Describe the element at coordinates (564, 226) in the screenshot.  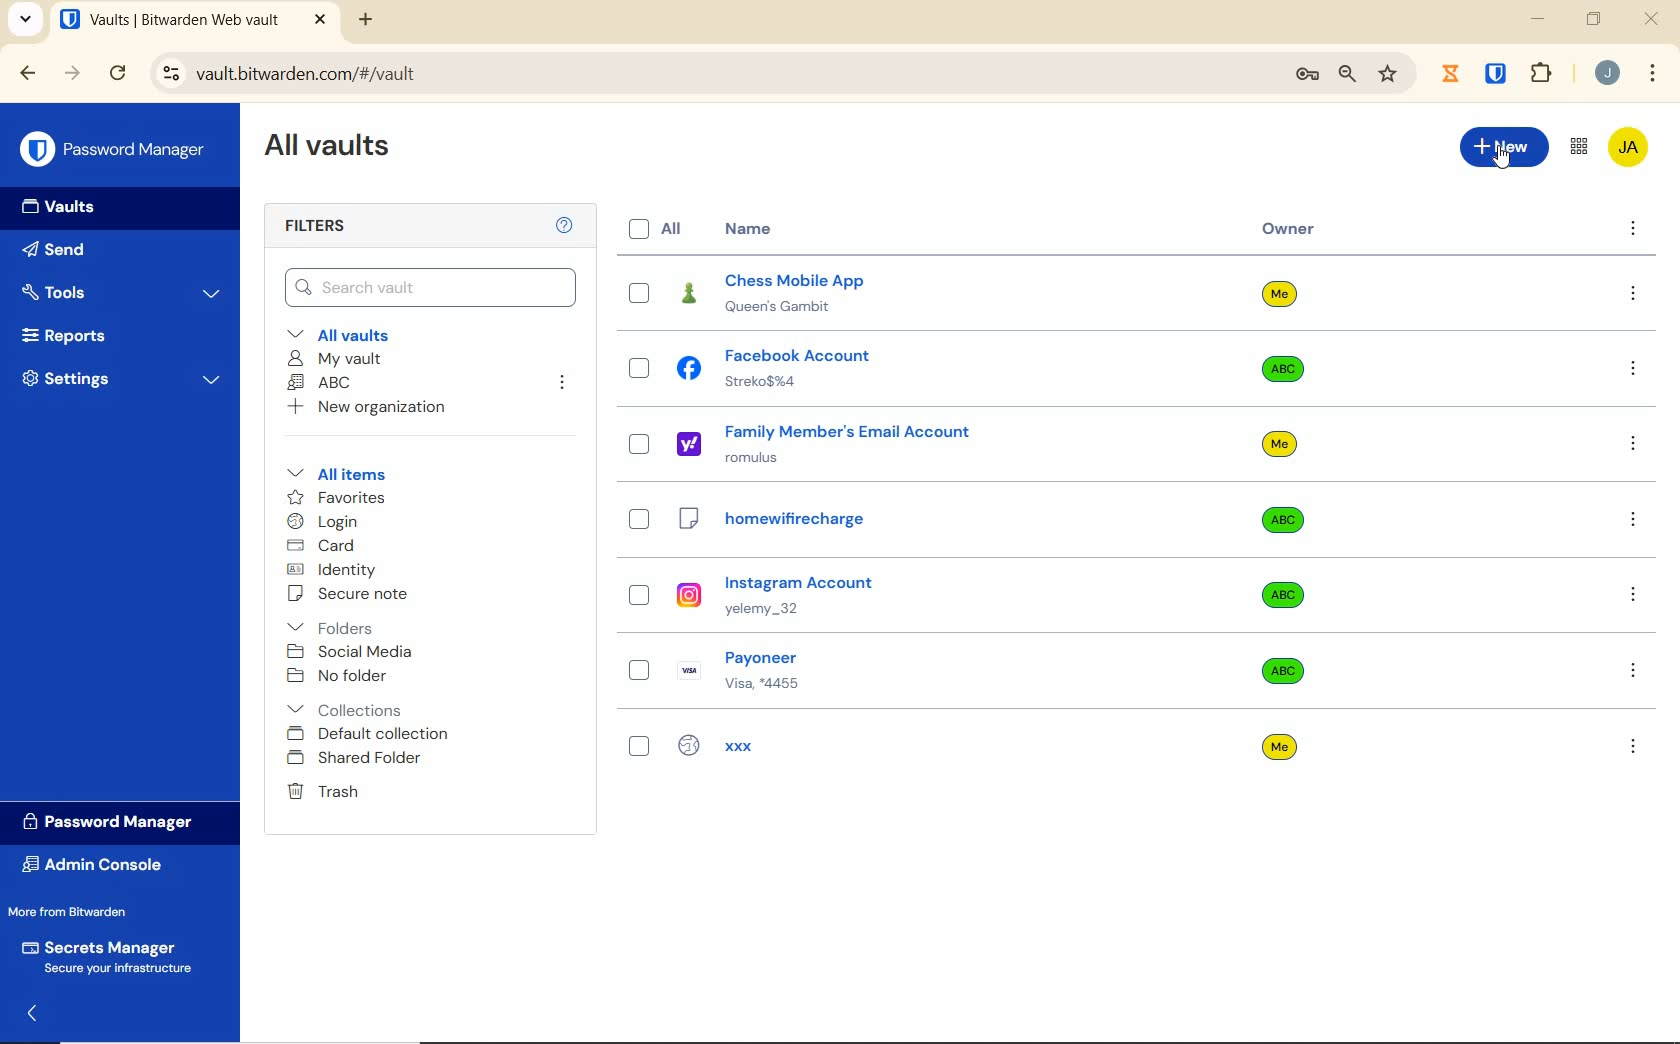
I see `help` at that location.